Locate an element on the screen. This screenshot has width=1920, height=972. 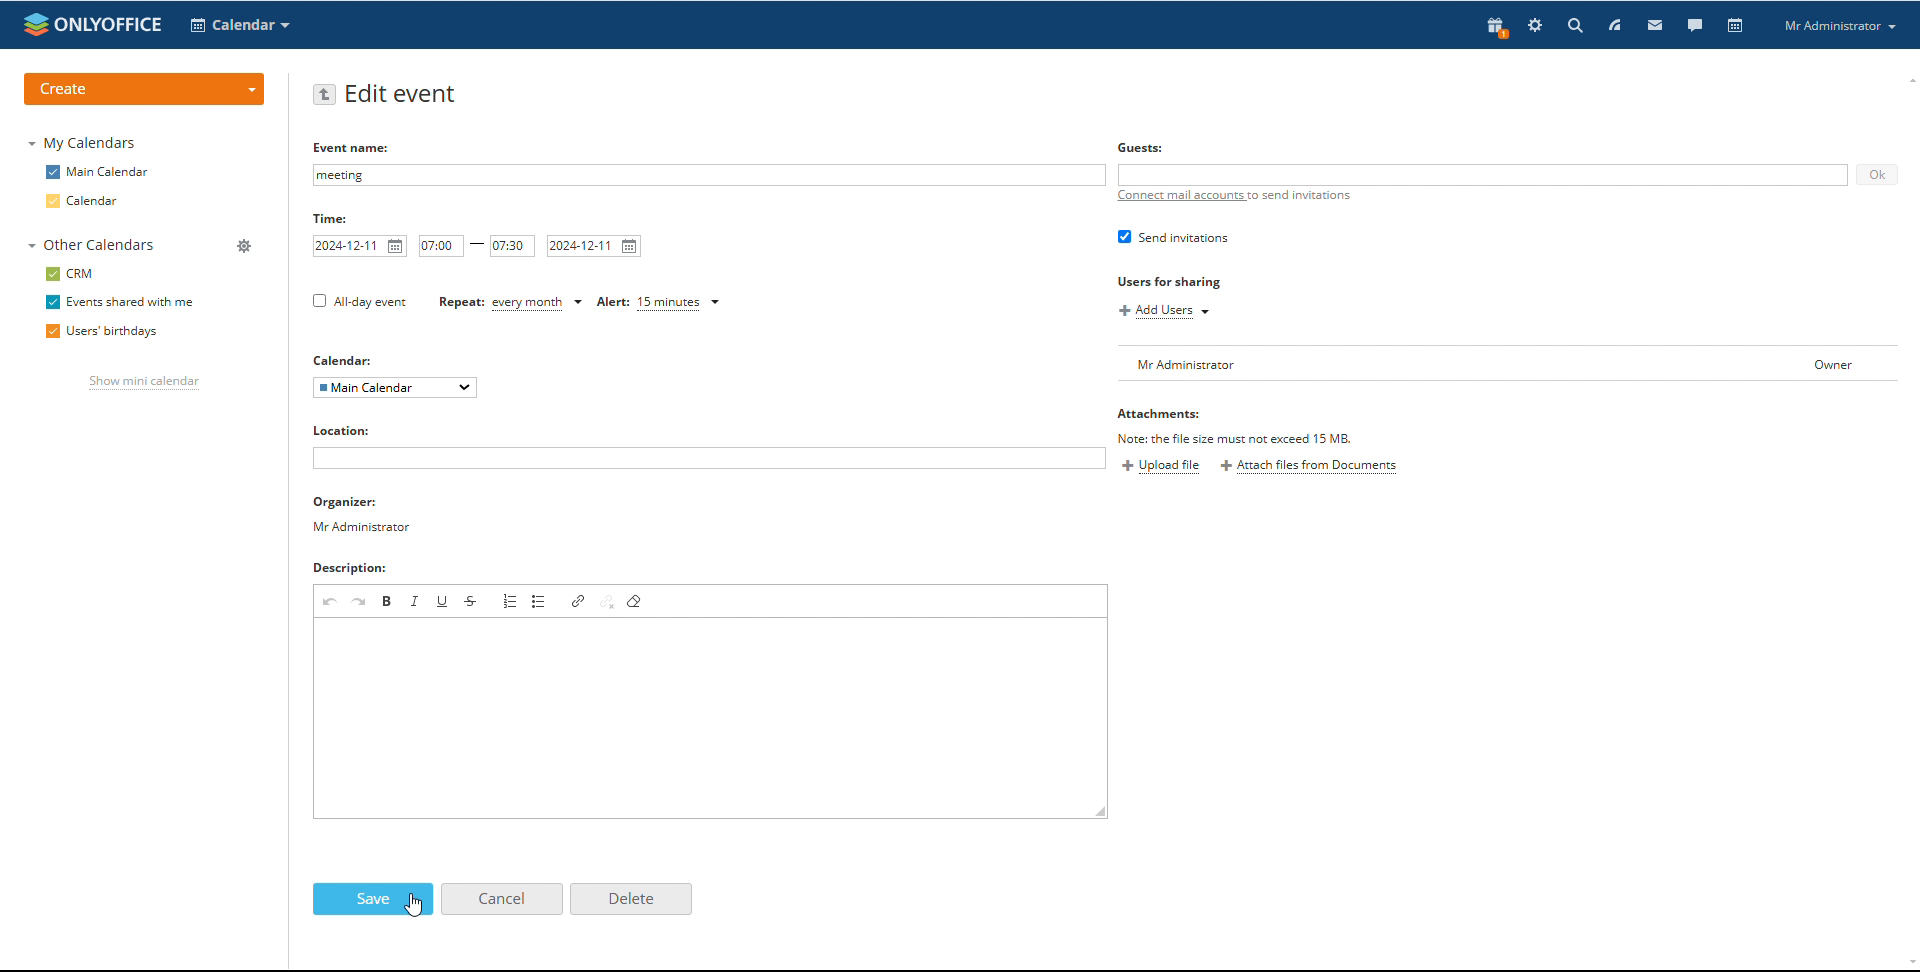
insert/remove bulleted list is located at coordinates (539, 600).